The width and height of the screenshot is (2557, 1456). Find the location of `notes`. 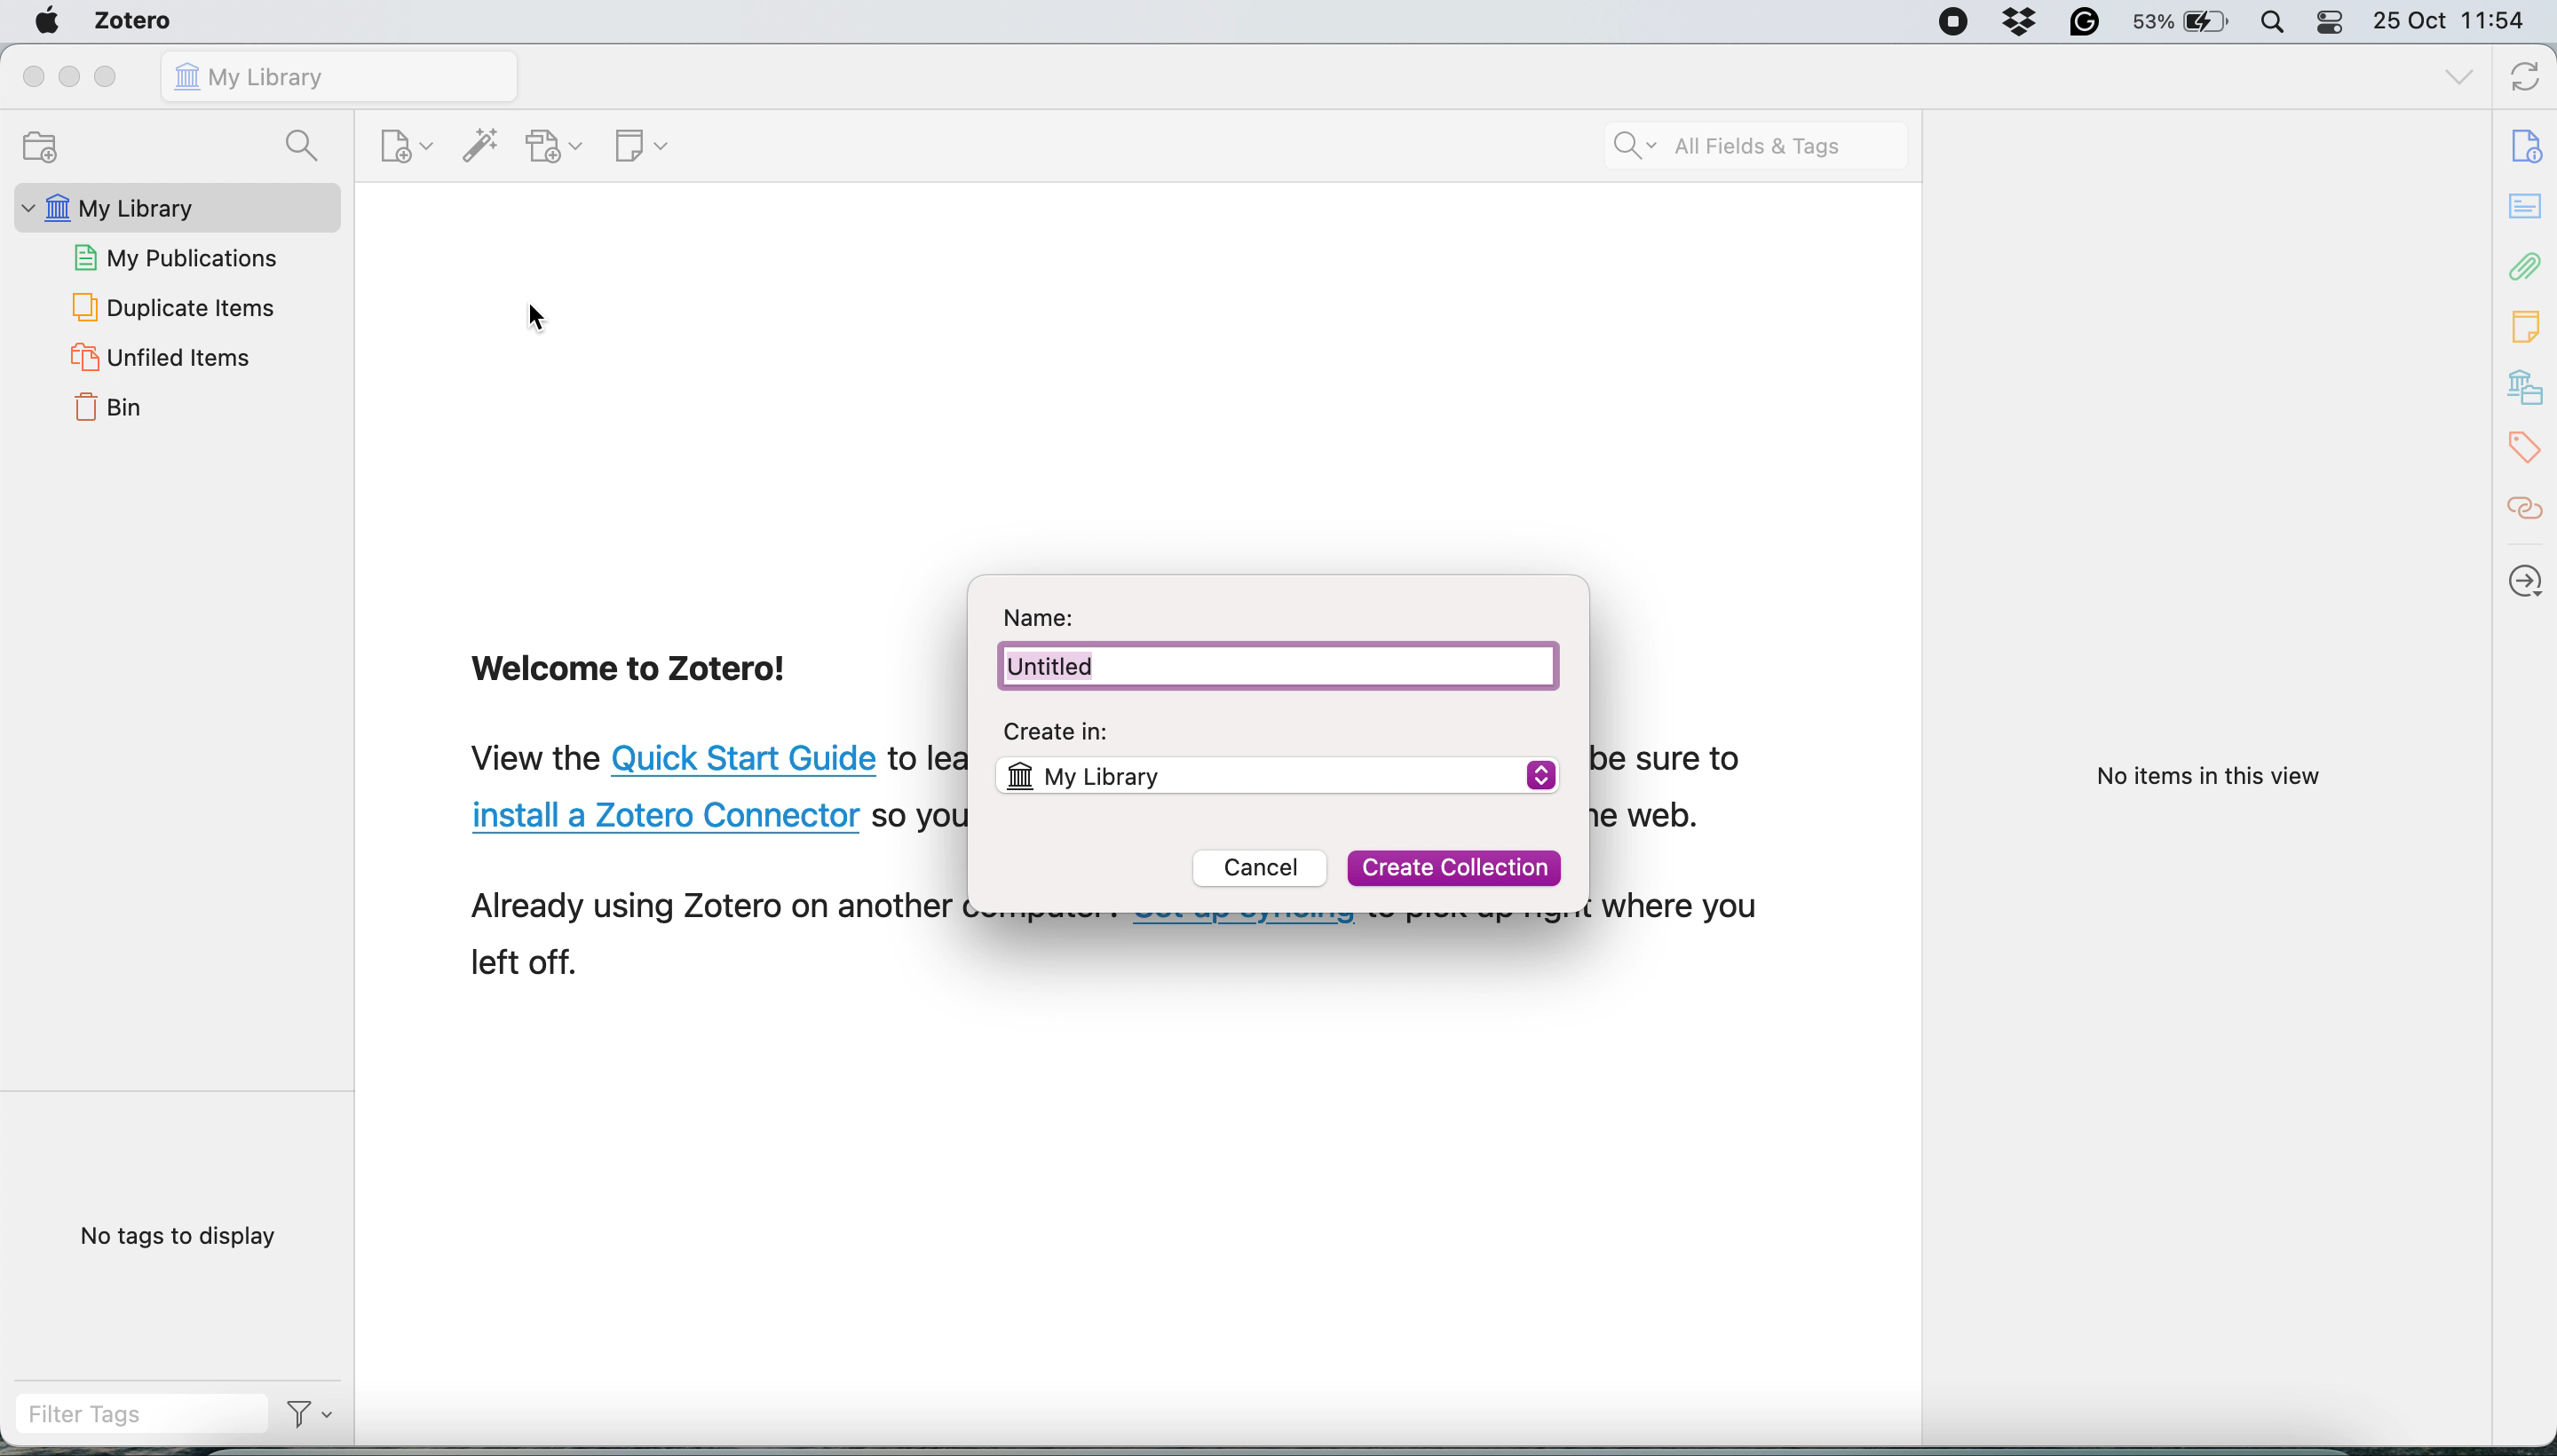

notes is located at coordinates (2528, 326).